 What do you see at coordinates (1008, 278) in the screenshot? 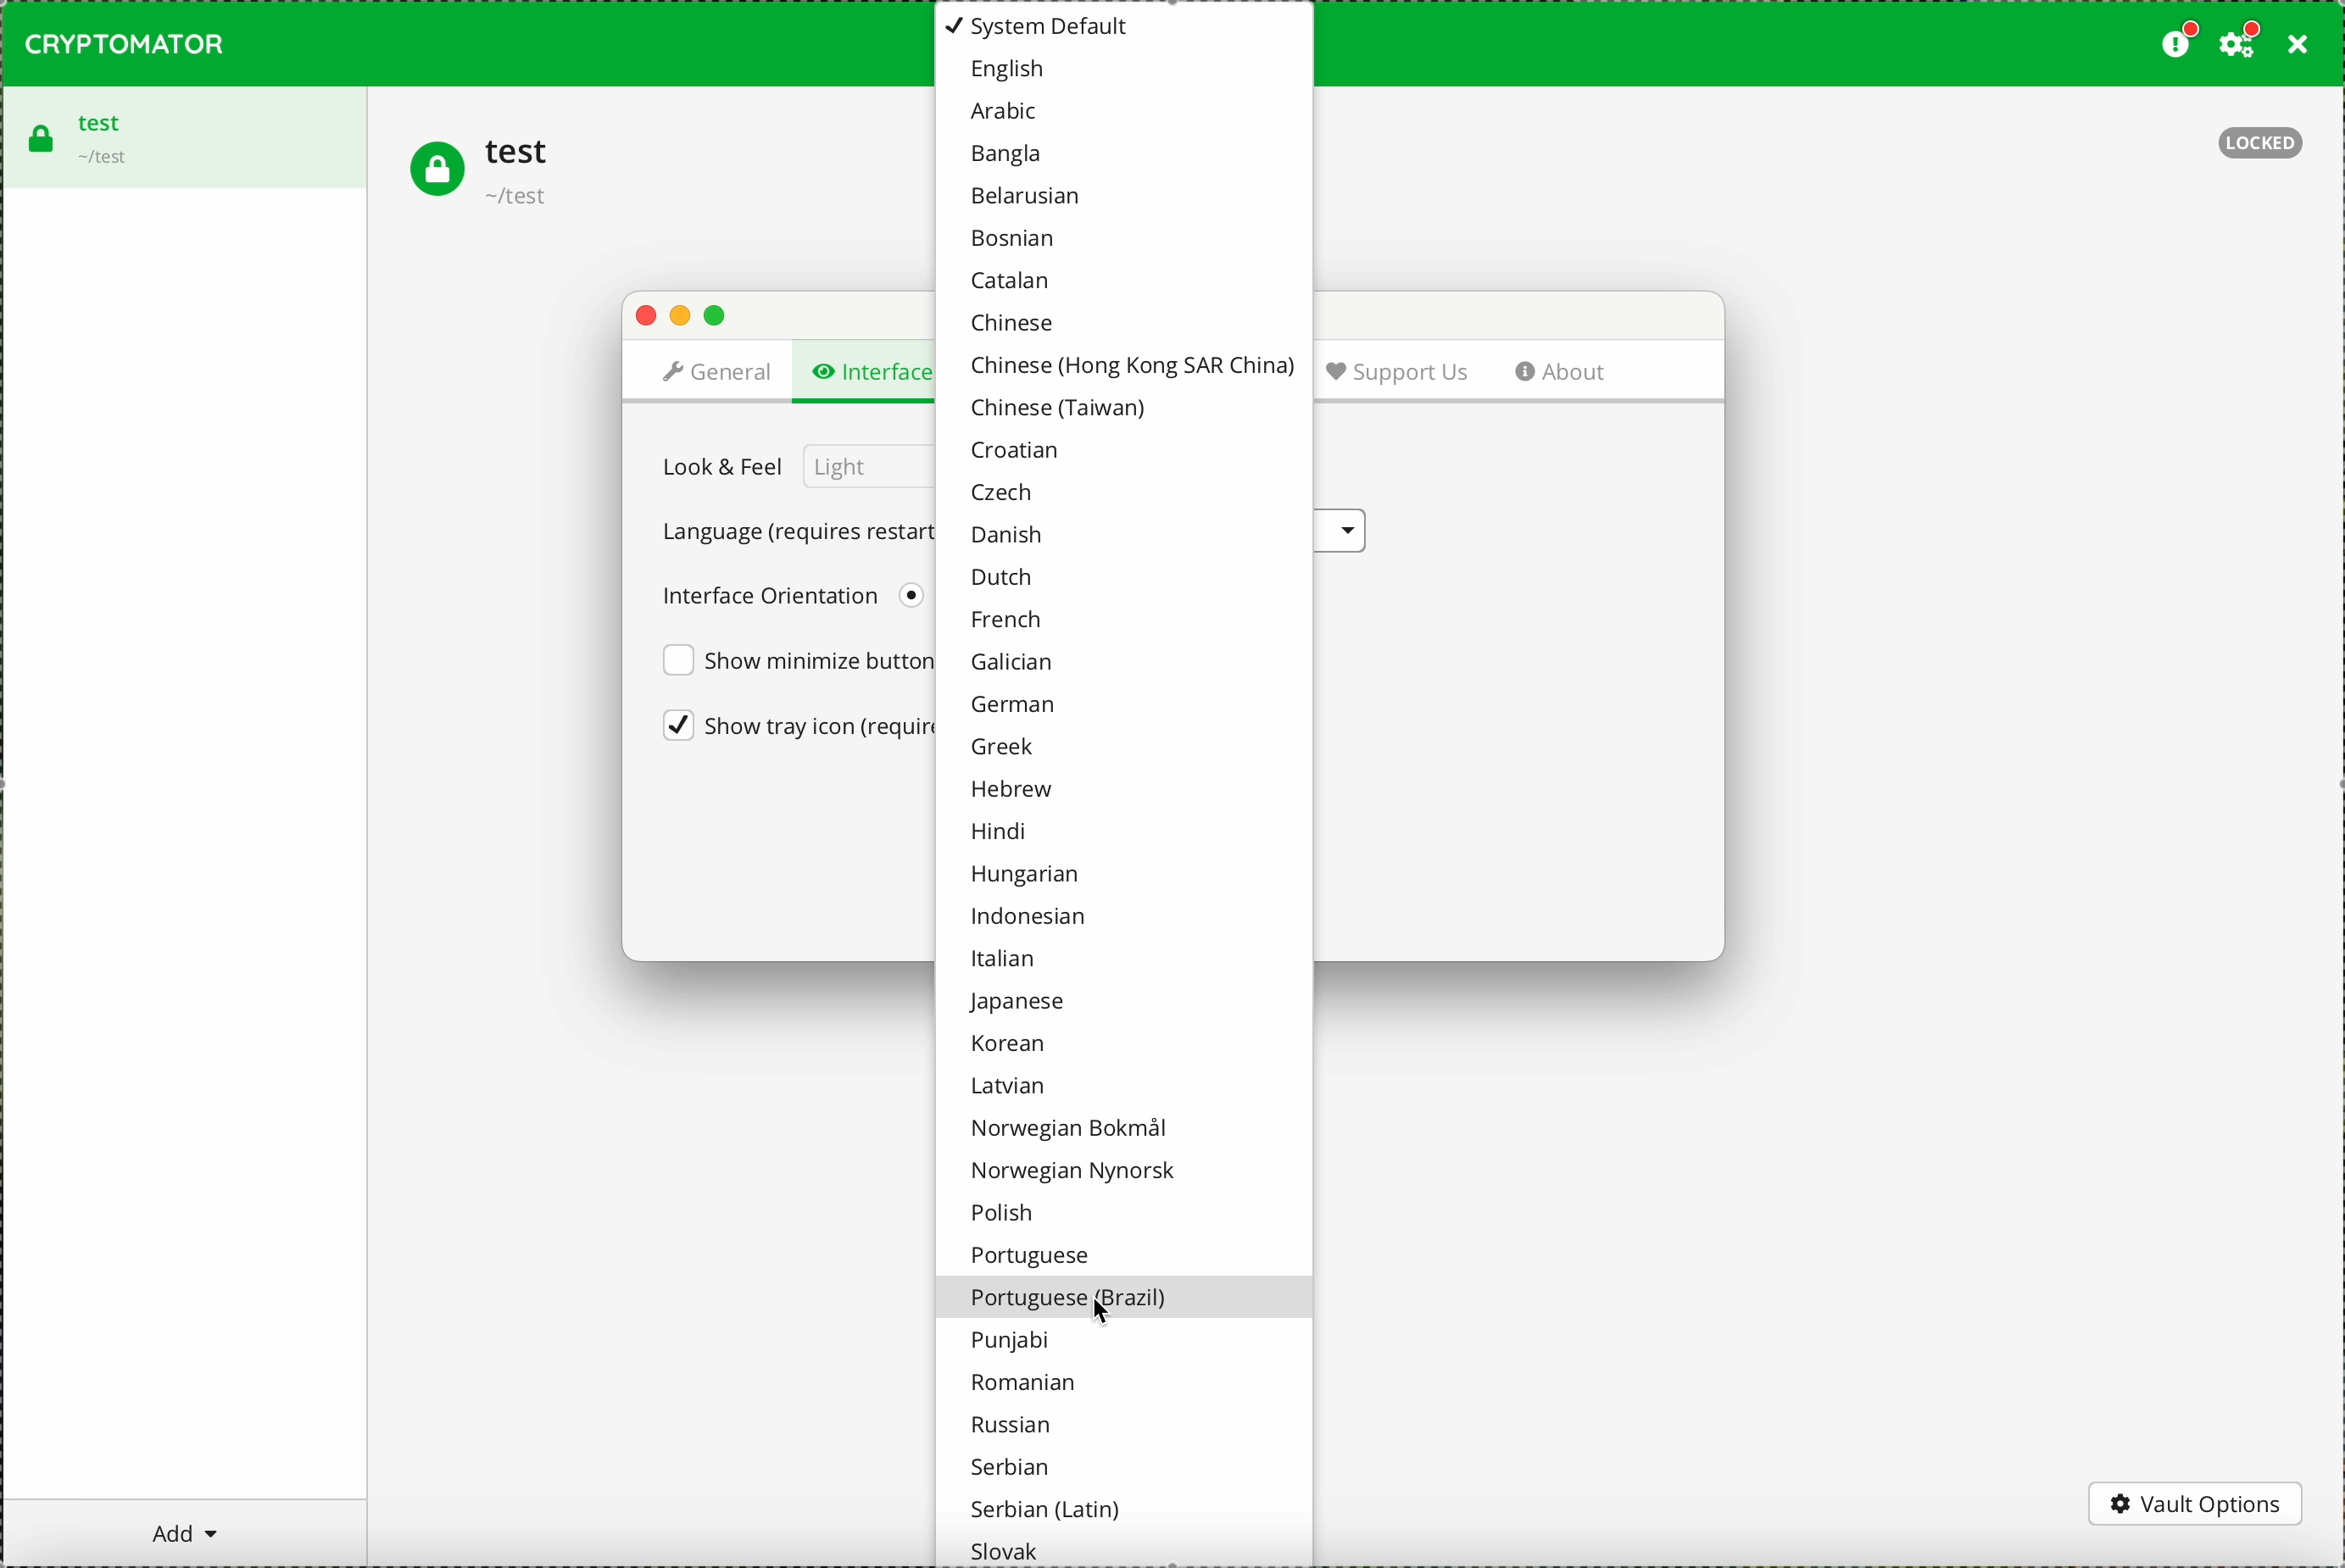
I see `catalan` at bounding box center [1008, 278].